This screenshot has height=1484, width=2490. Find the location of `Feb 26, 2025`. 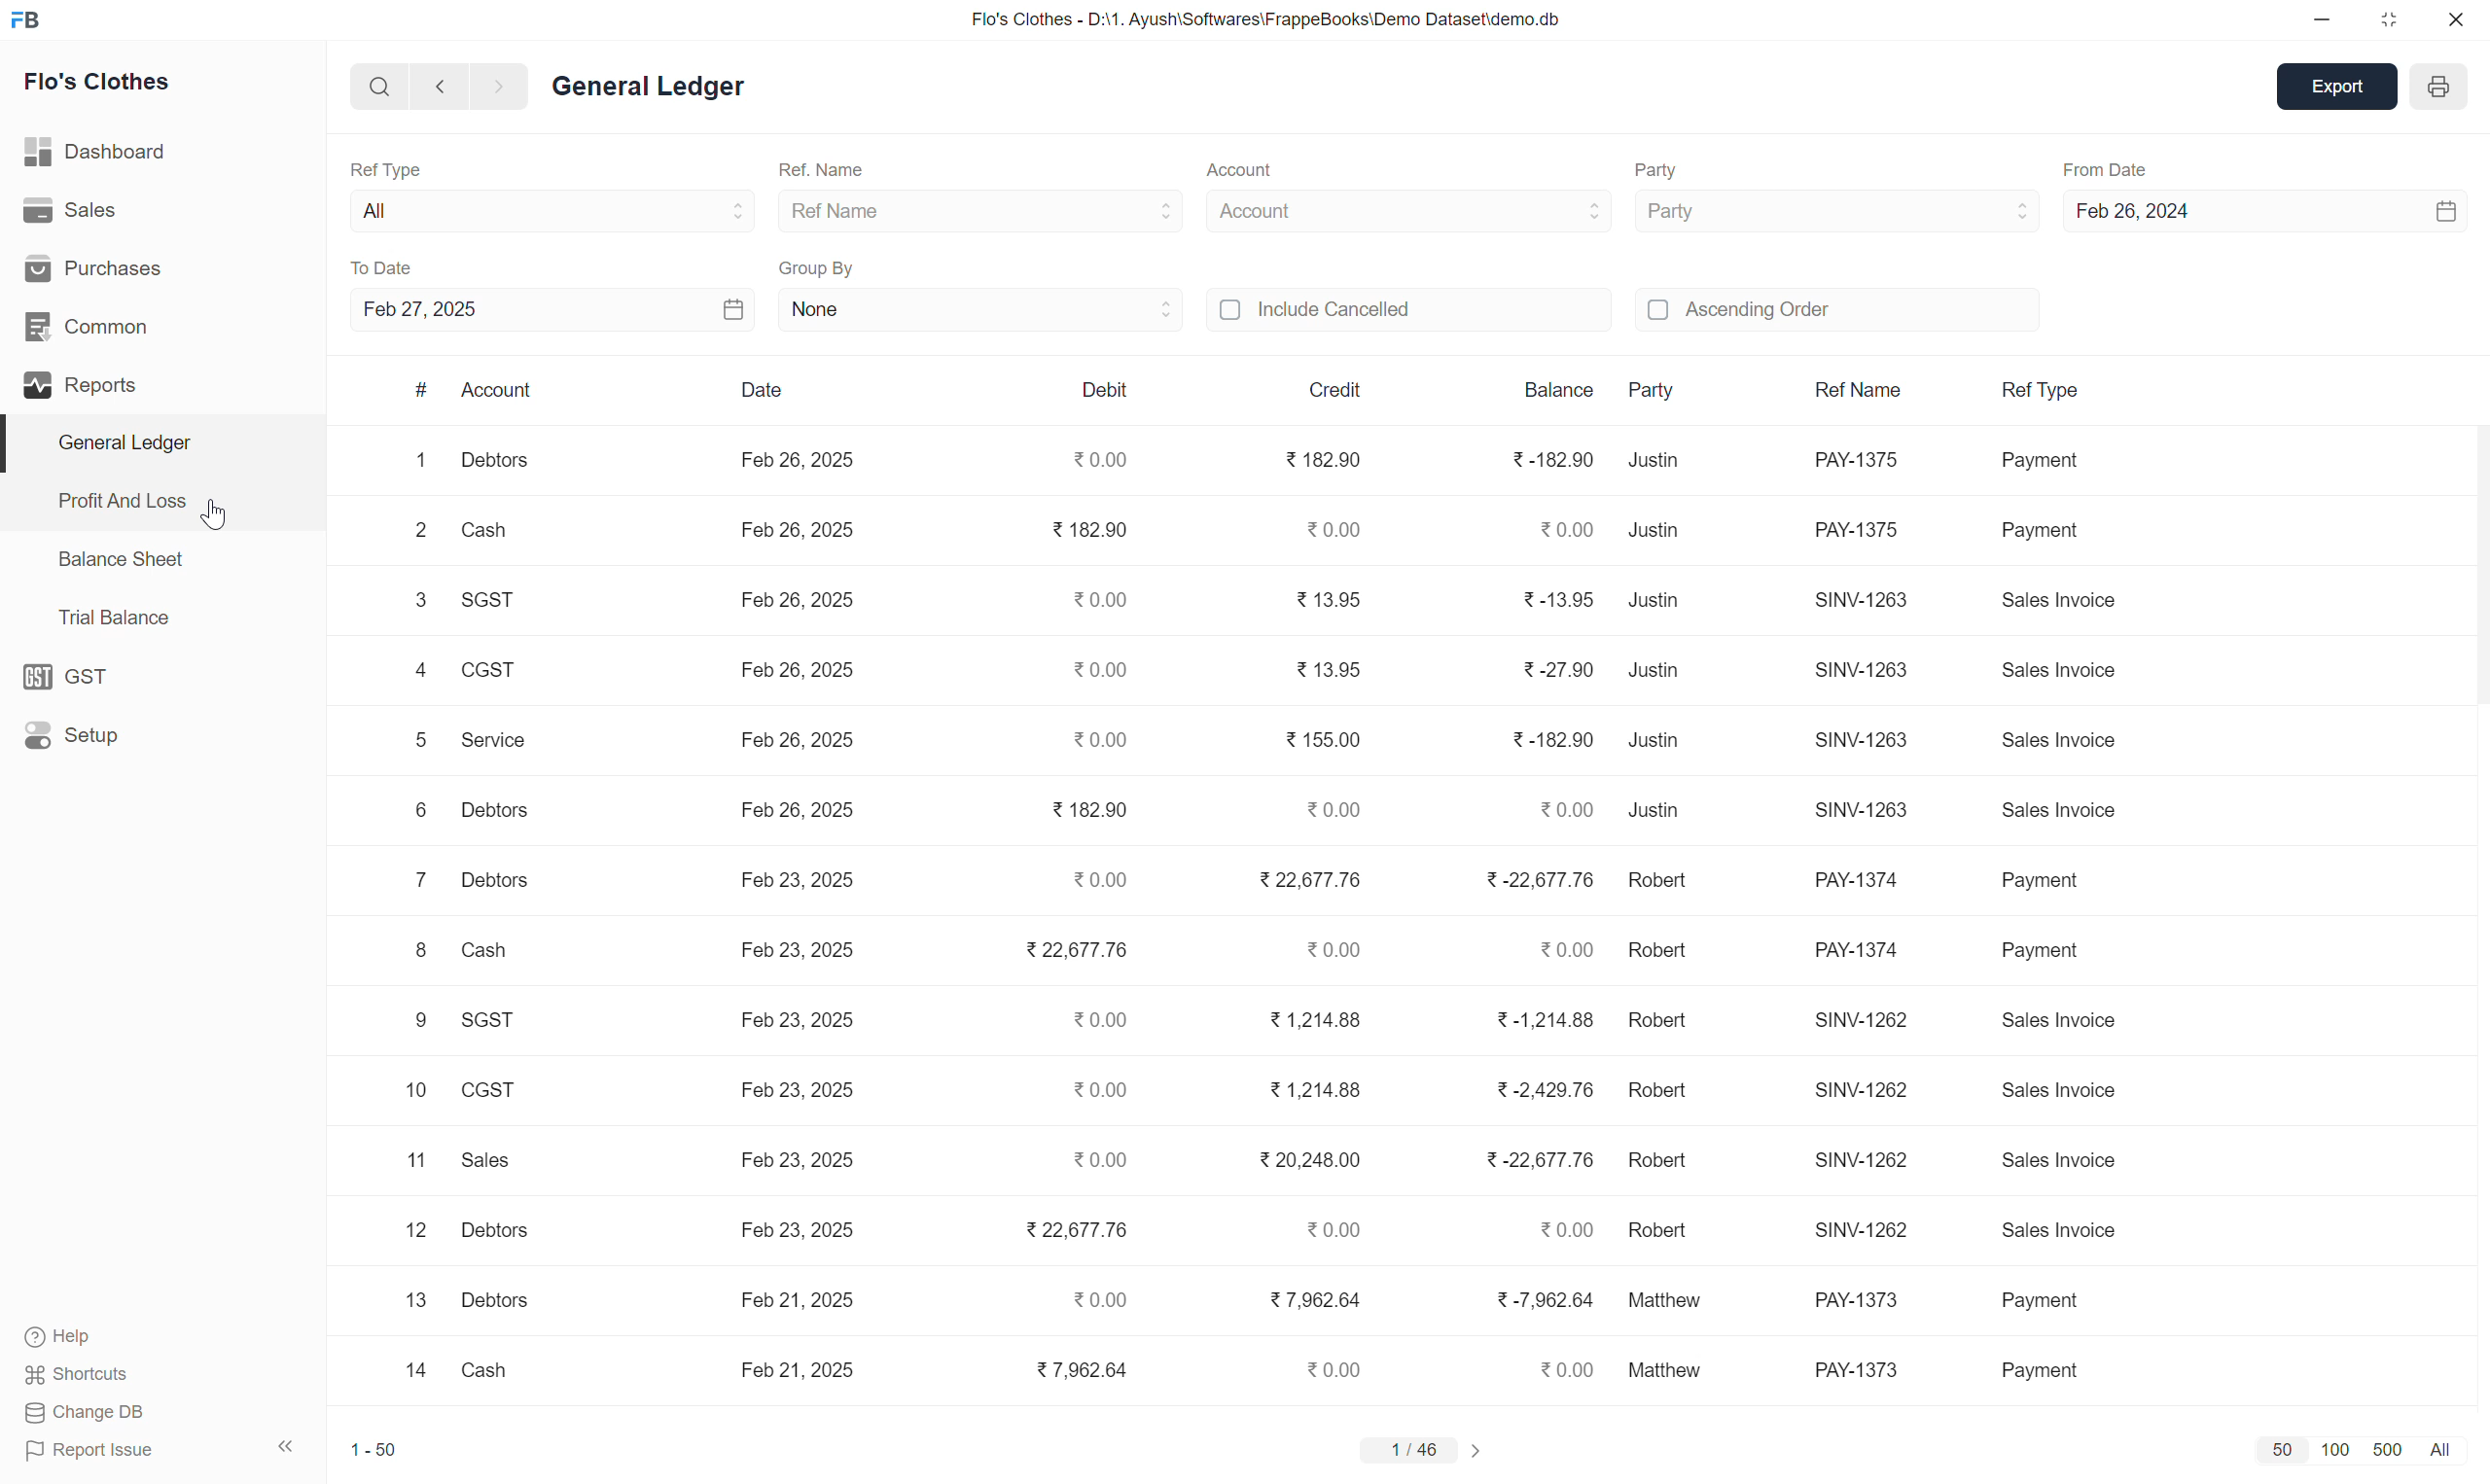

Feb 26, 2025 is located at coordinates (786, 464).